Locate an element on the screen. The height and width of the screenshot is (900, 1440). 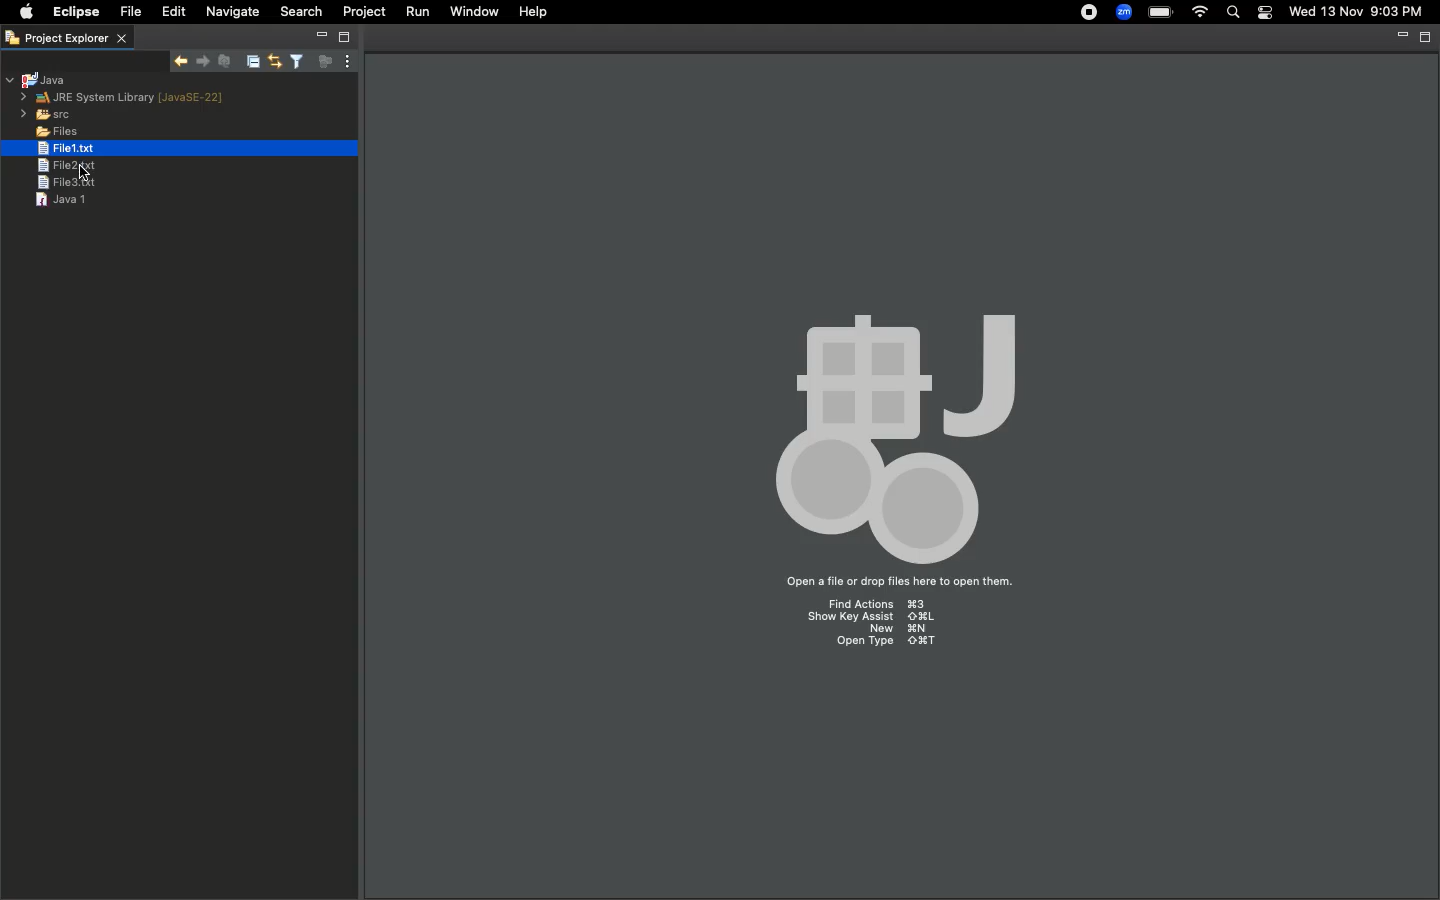
Java is located at coordinates (39, 80).